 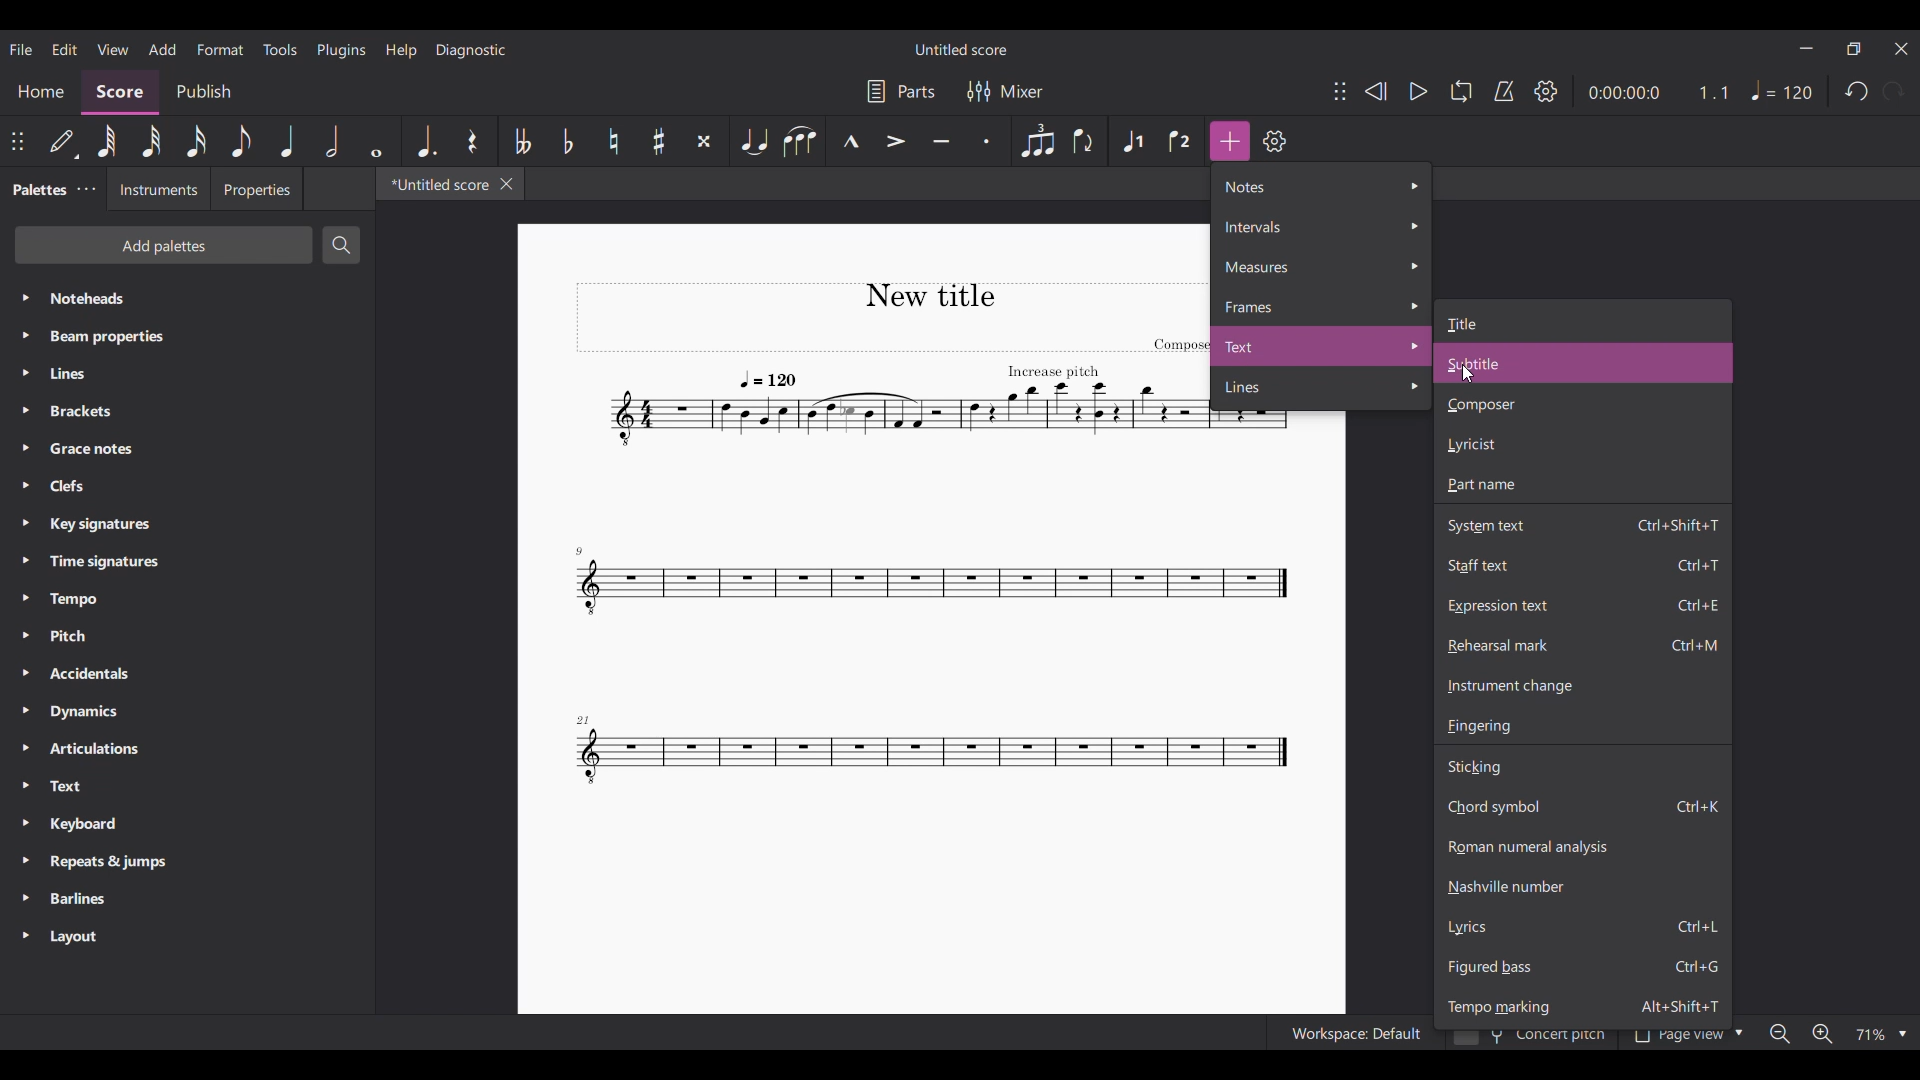 I want to click on Change position, so click(x=1340, y=91).